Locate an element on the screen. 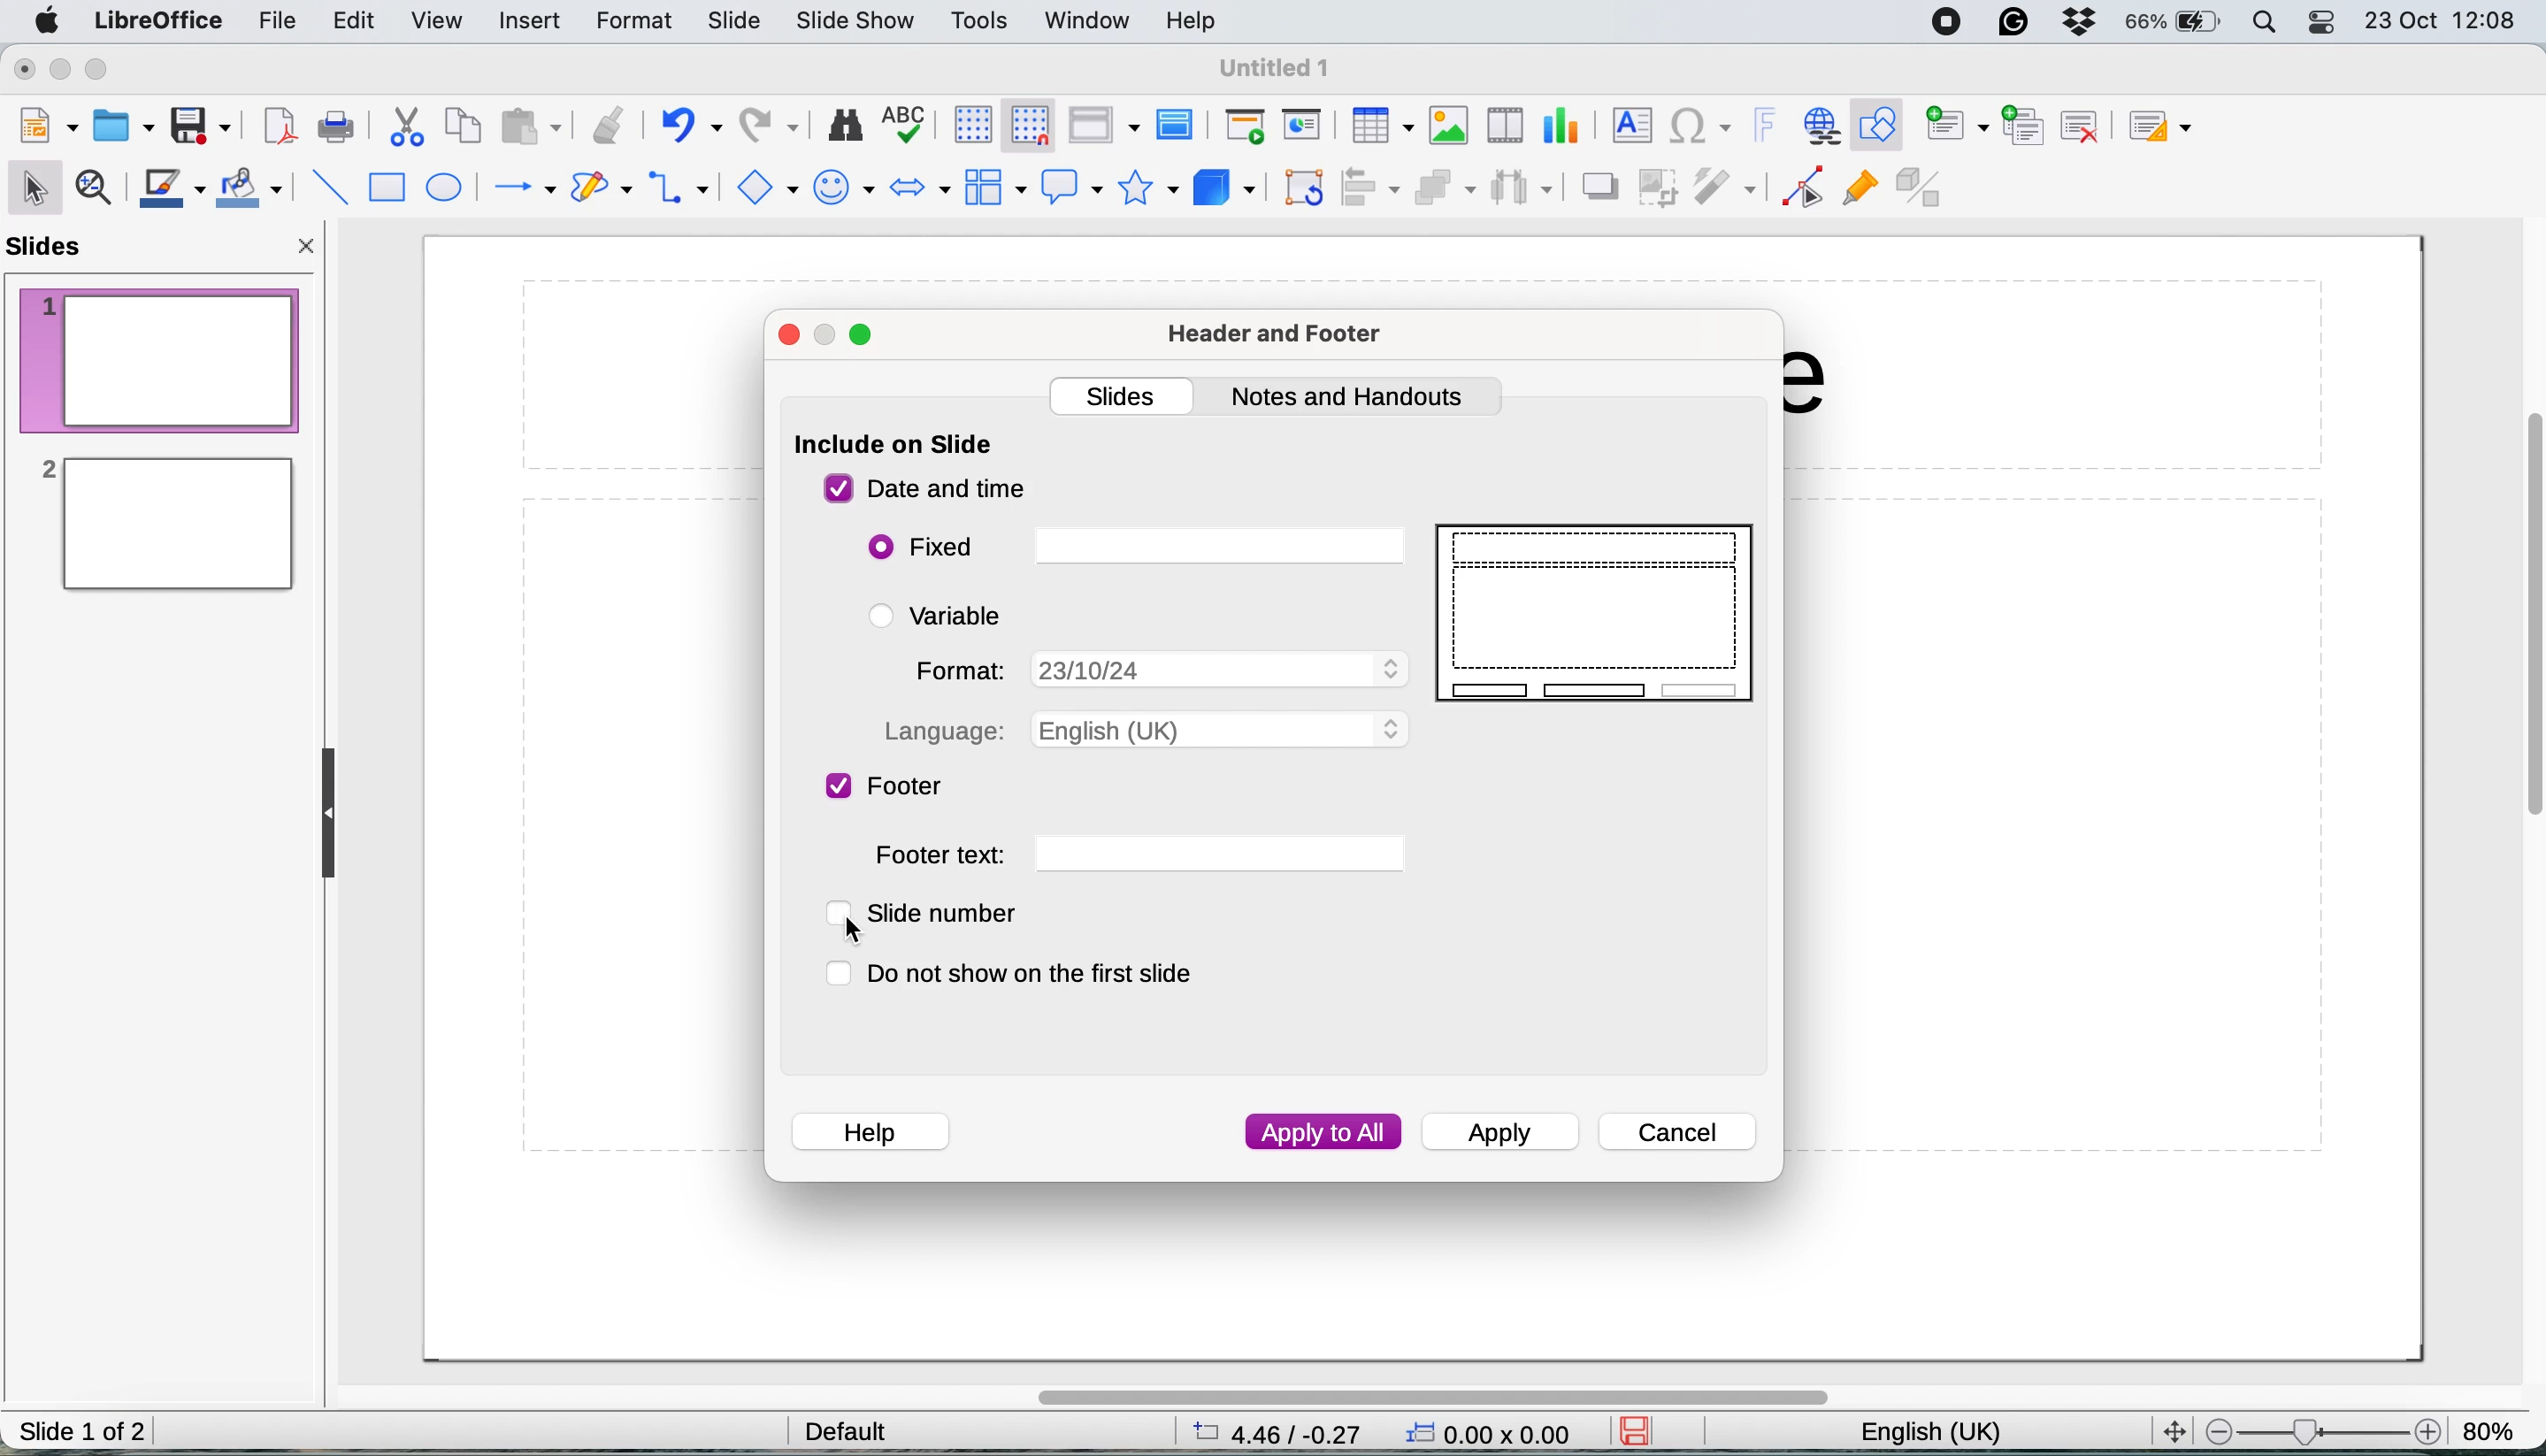 The height and width of the screenshot is (1456, 2546). slide is located at coordinates (734, 23).